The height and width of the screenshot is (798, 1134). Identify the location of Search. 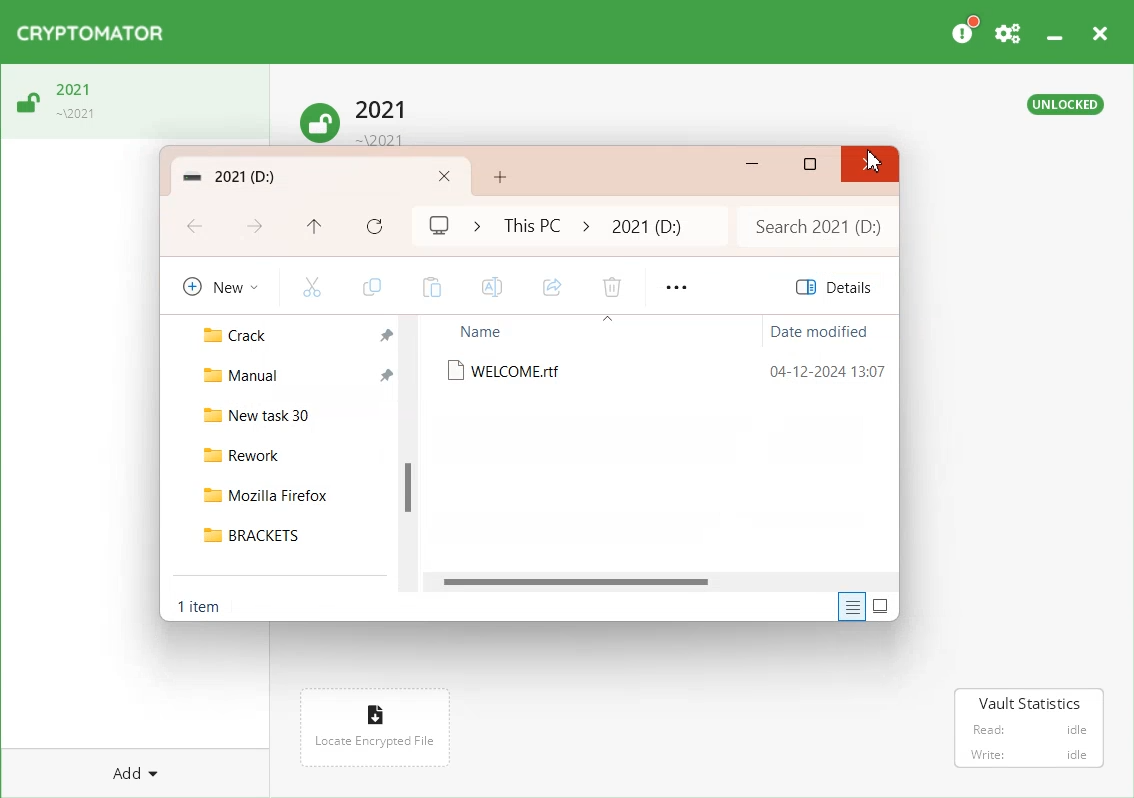
(815, 228).